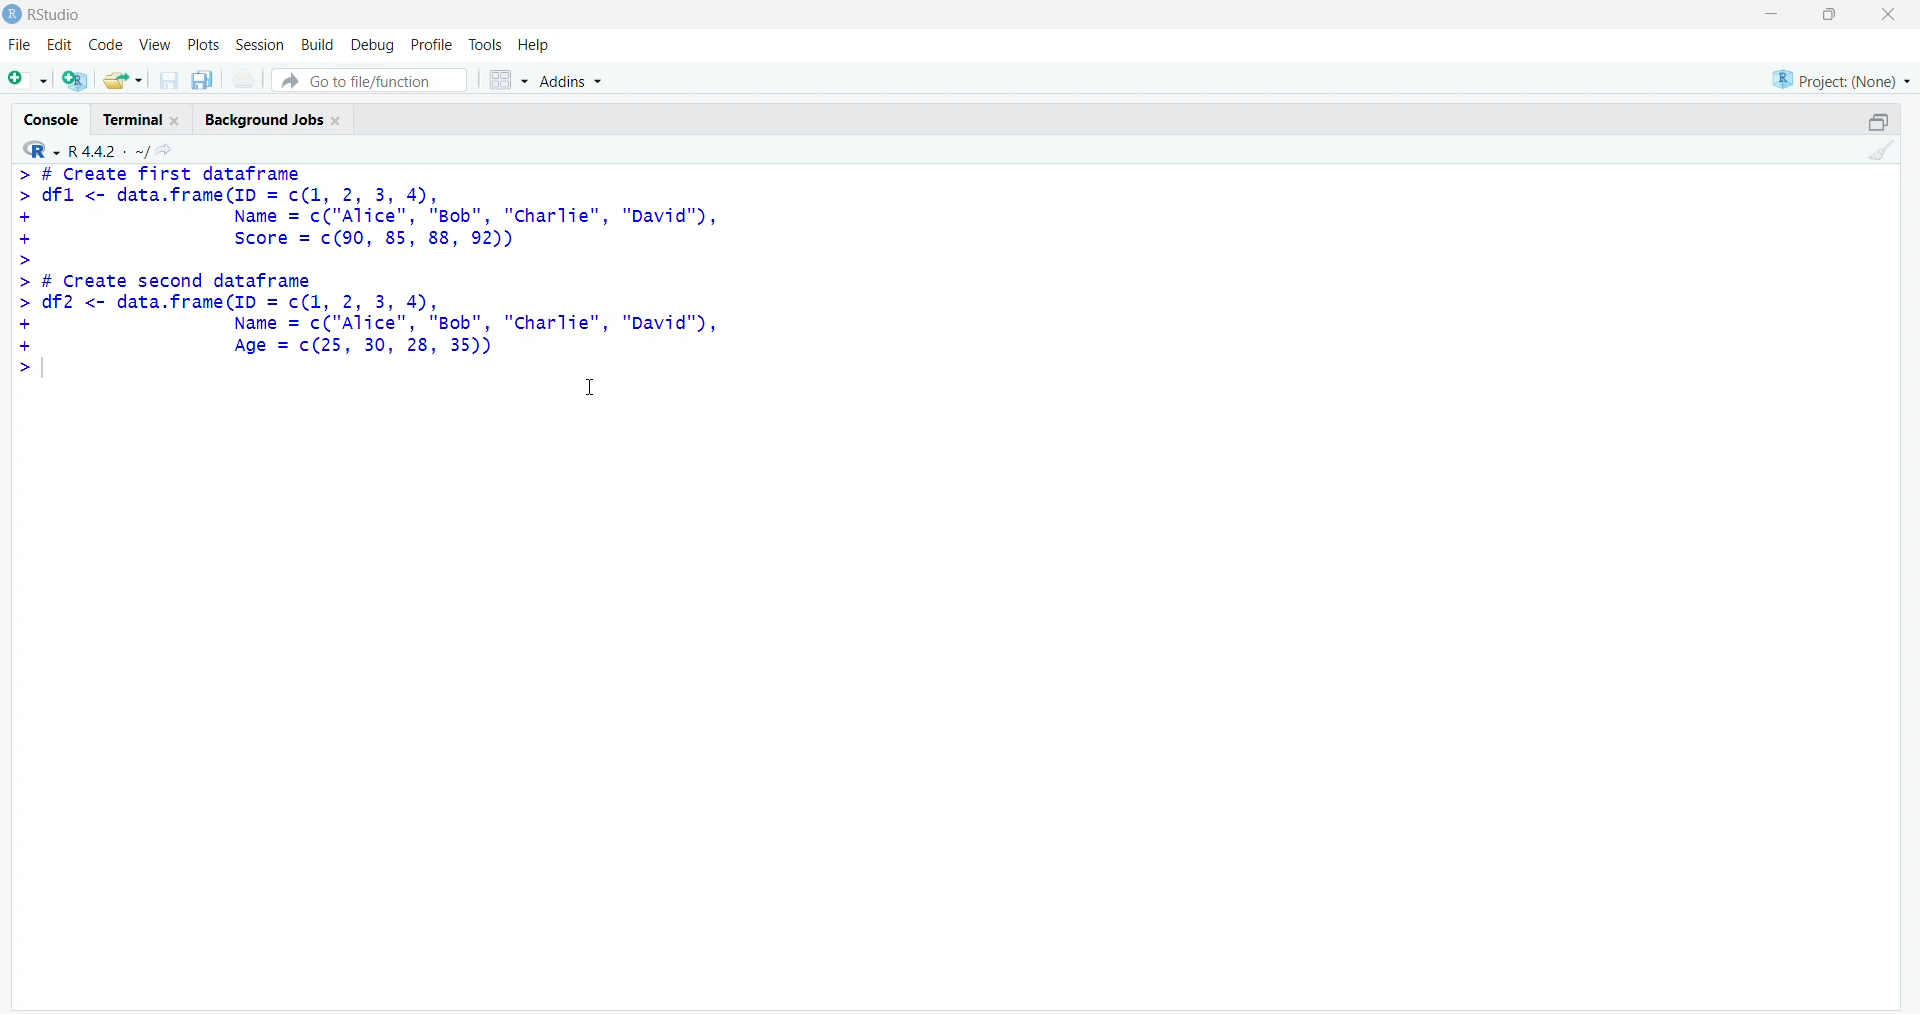 Image resolution: width=1920 pixels, height=1014 pixels. What do you see at coordinates (22, 44) in the screenshot?
I see `file` at bounding box center [22, 44].